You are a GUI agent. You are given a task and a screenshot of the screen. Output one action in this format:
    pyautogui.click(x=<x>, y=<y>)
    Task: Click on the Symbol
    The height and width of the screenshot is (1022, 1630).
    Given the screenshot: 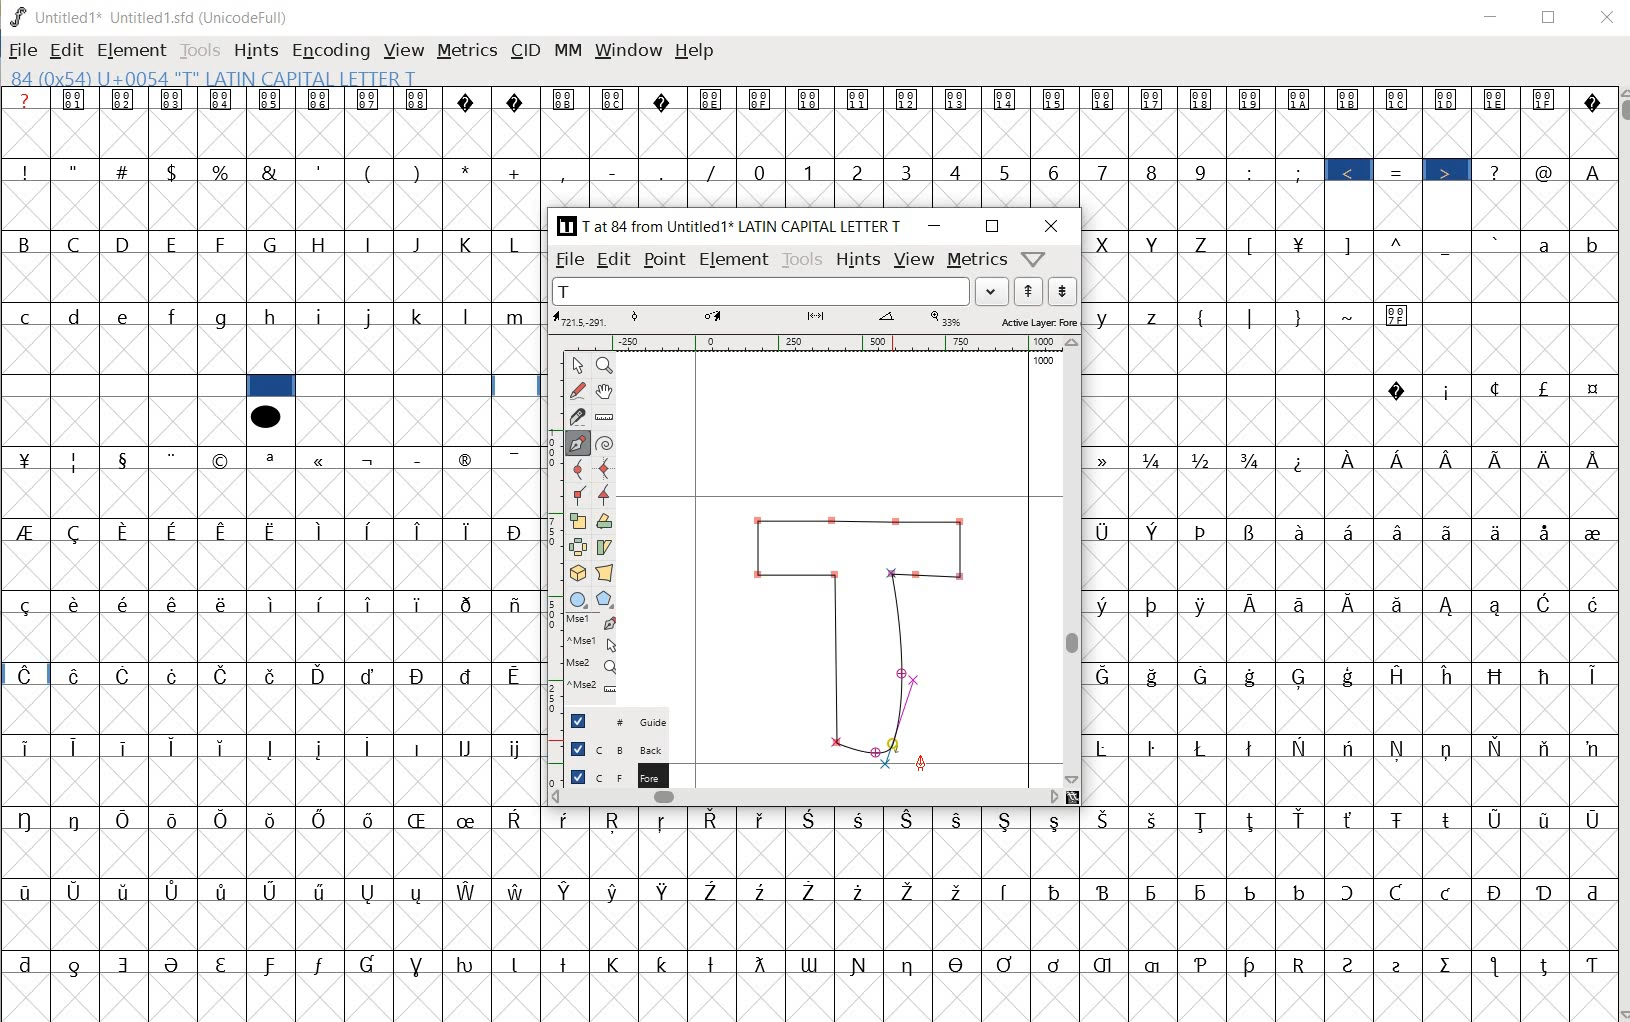 What is the action you would take?
    pyautogui.click(x=125, y=818)
    